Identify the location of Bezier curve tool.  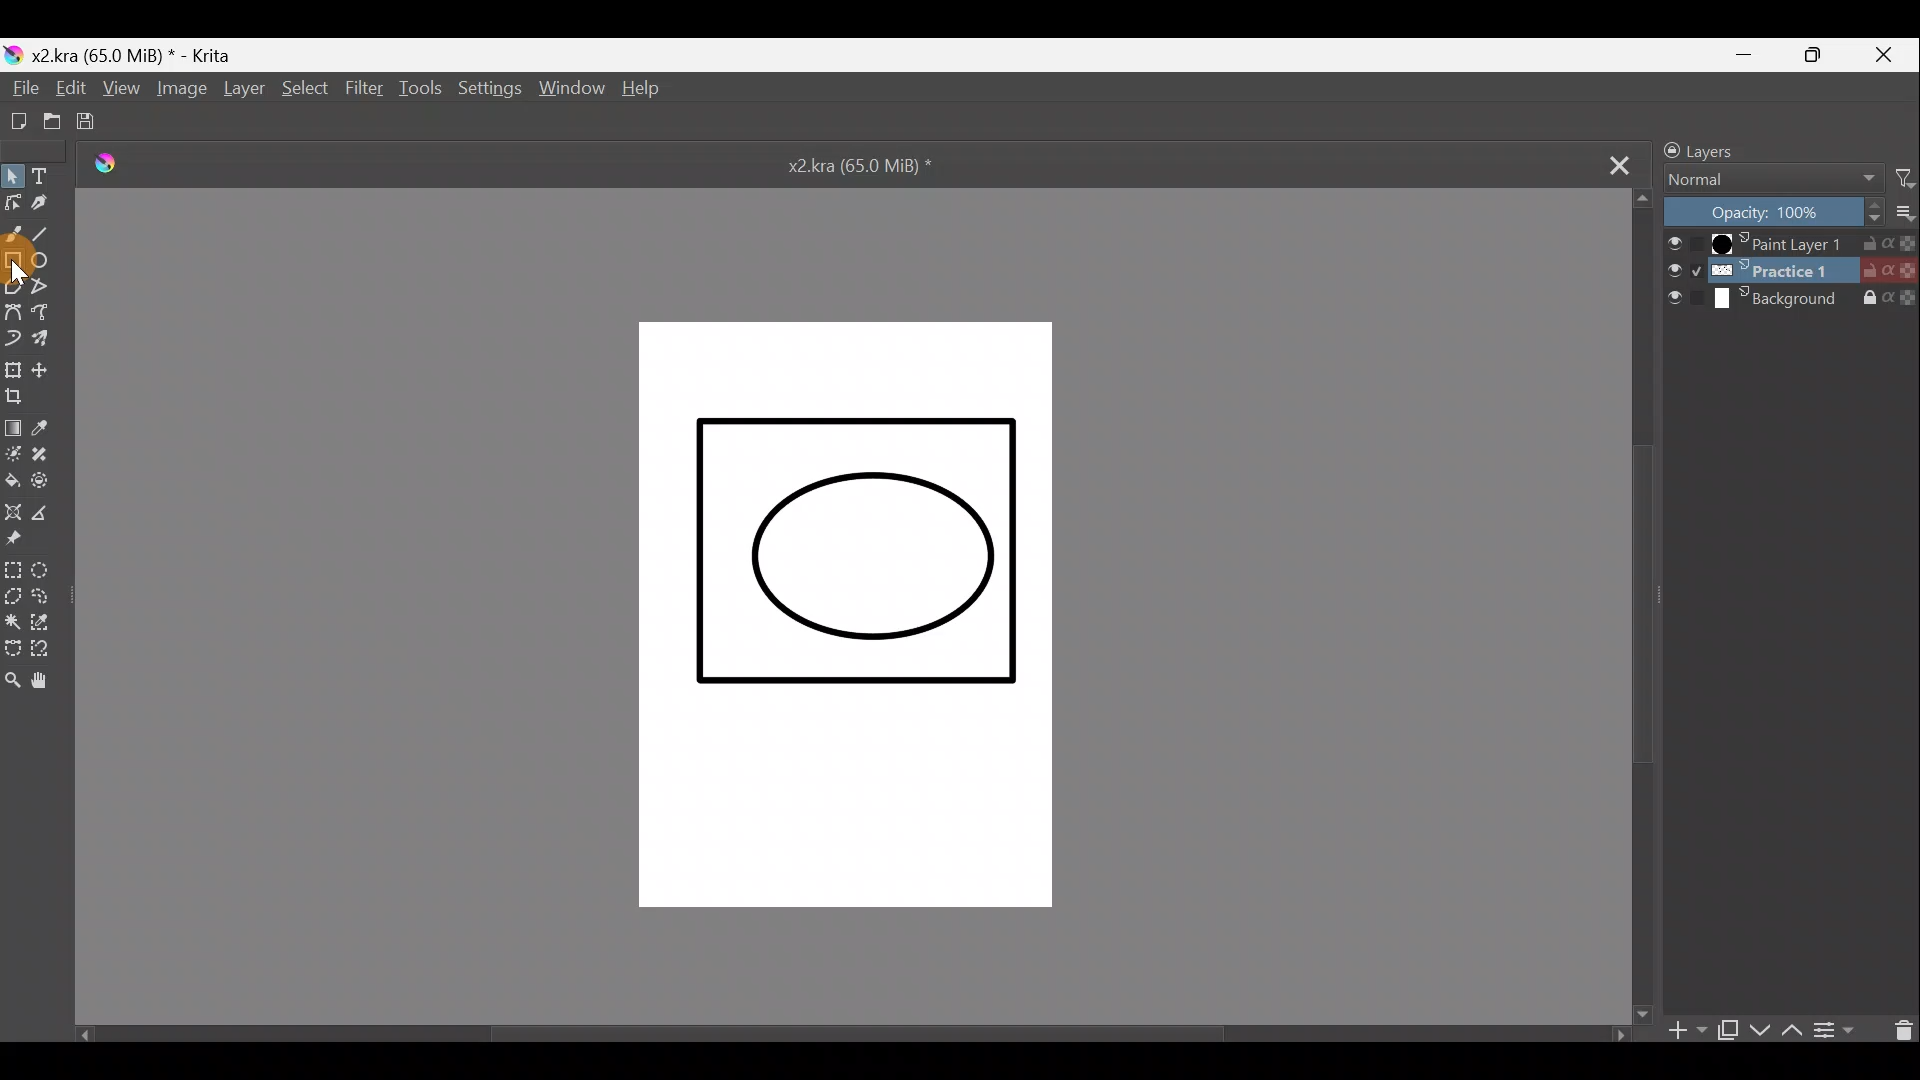
(13, 310).